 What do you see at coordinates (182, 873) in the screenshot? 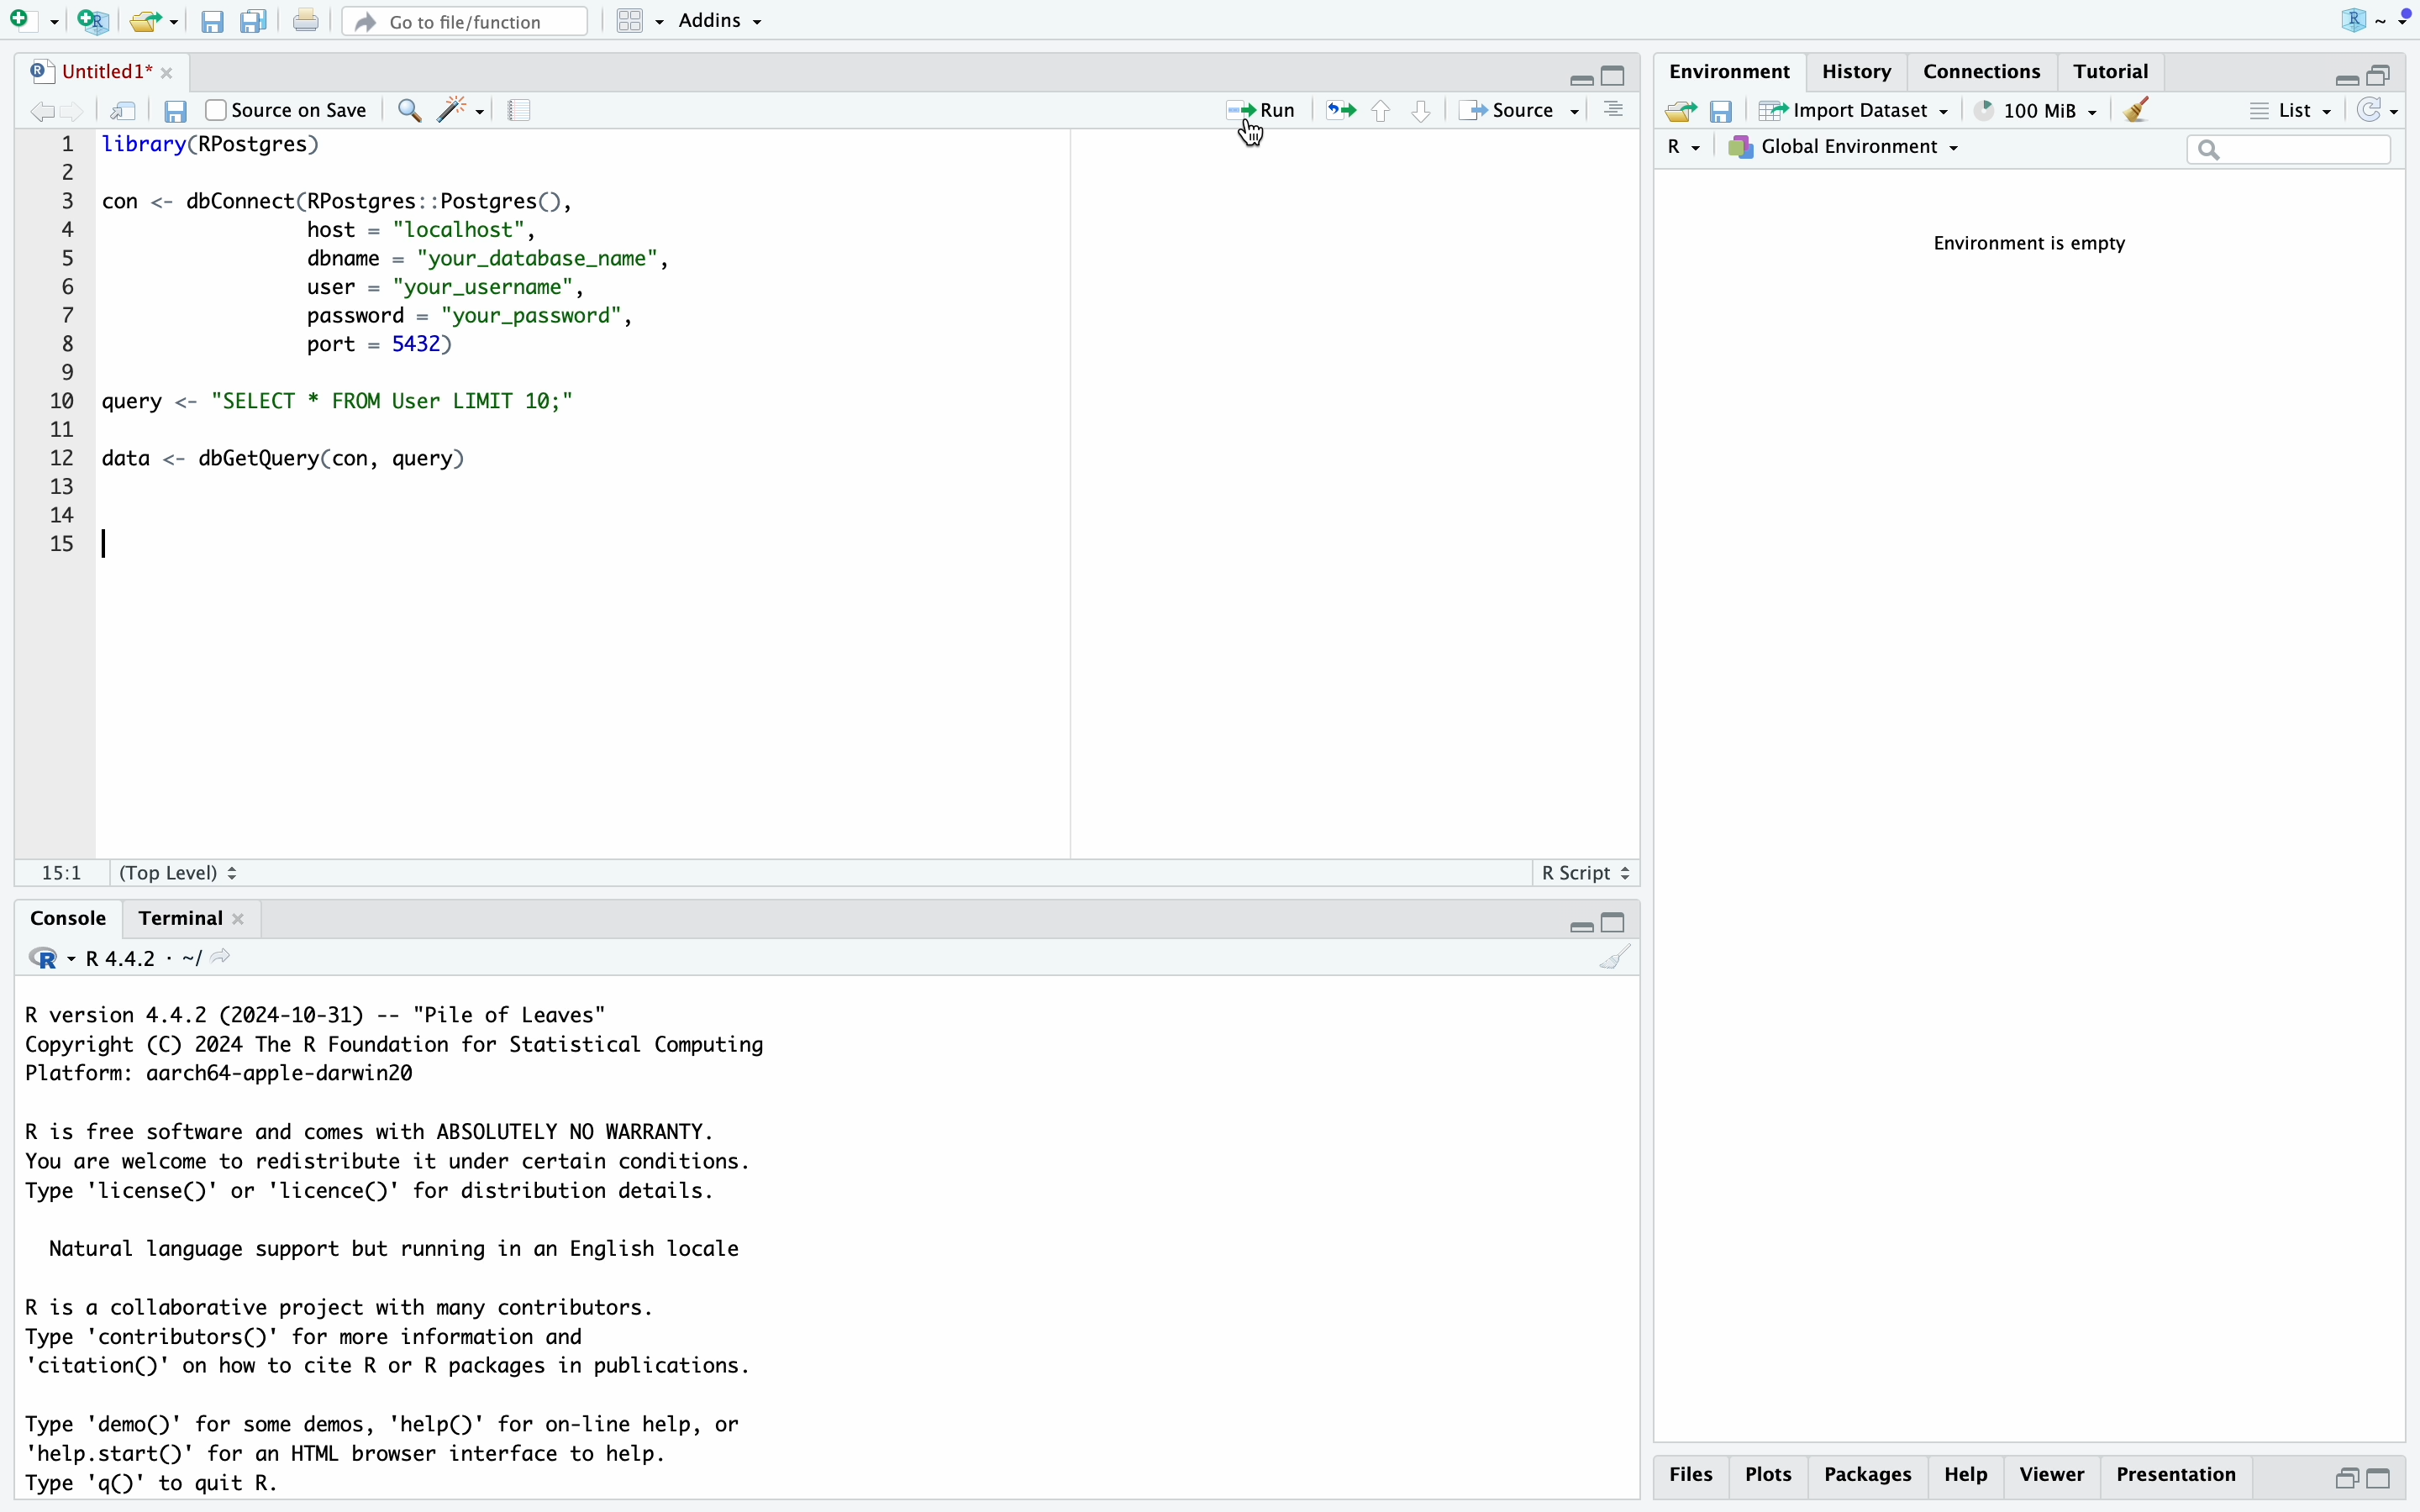
I see `(Top Level)` at bounding box center [182, 873].